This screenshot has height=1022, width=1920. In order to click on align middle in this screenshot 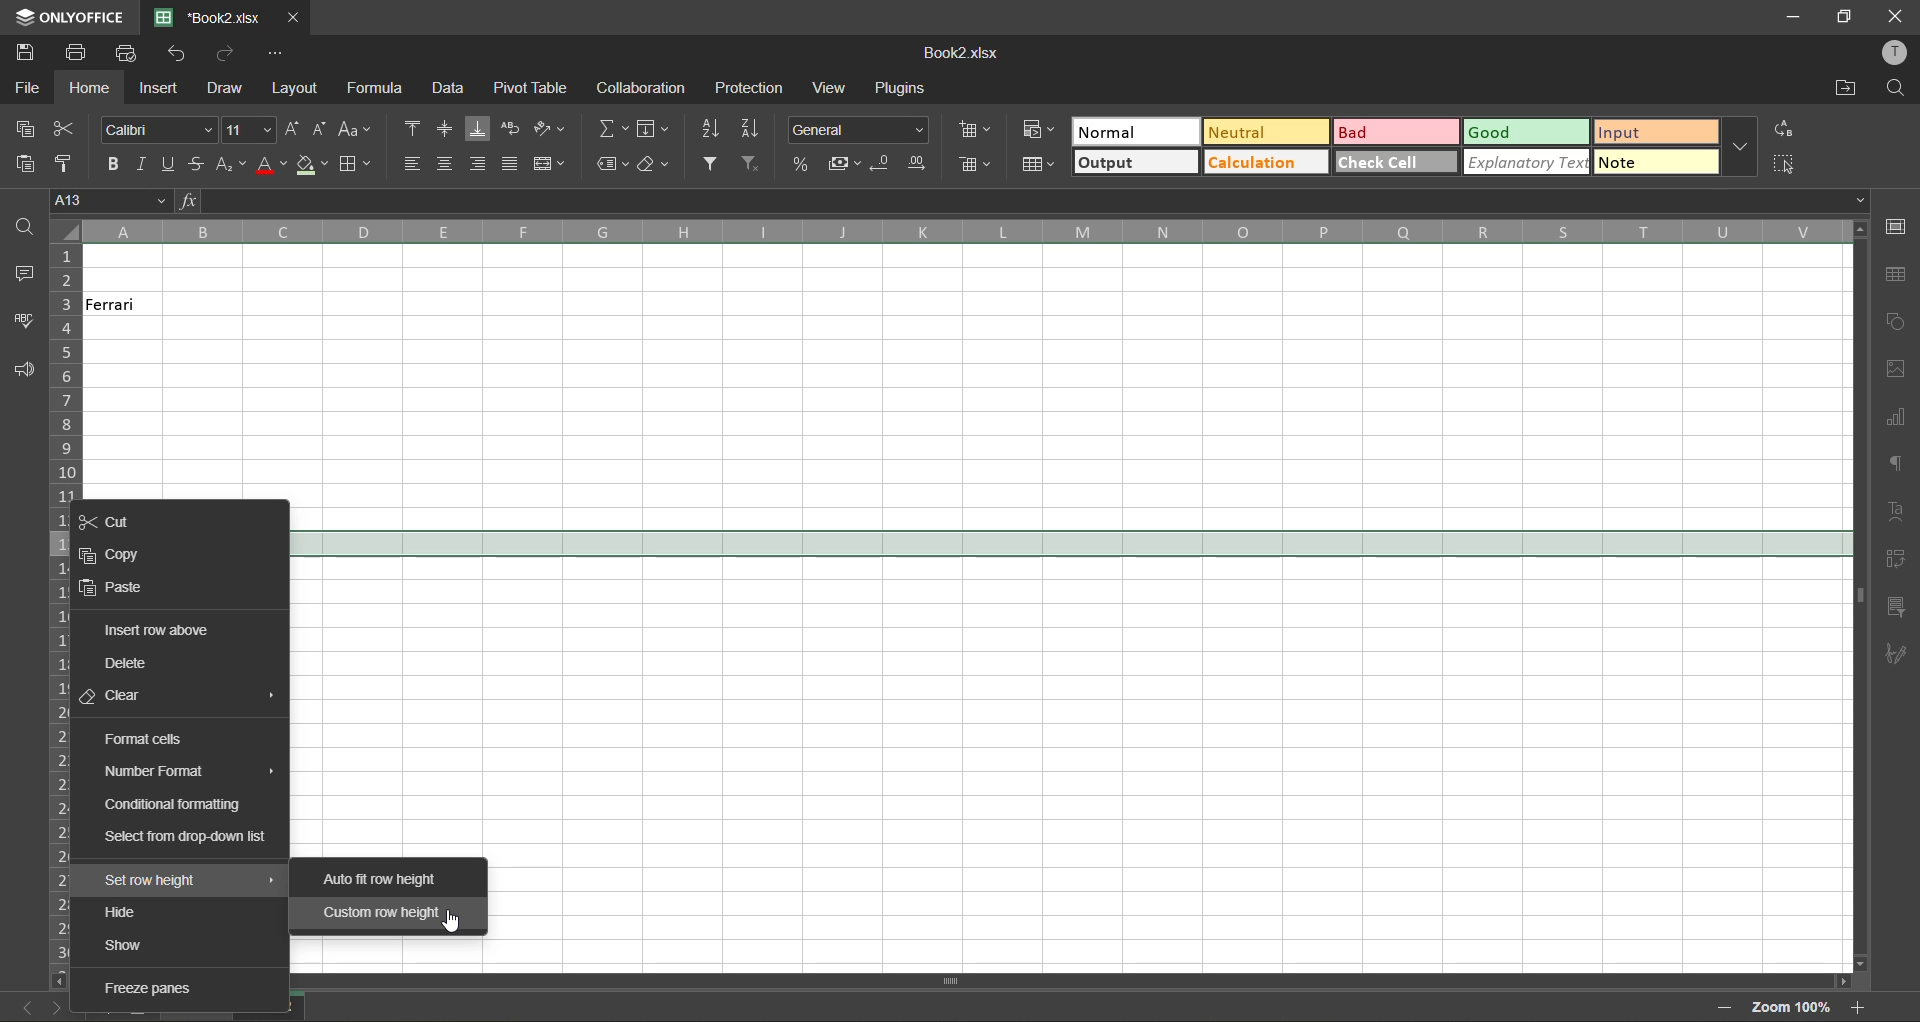, I will do `click(443, 127)`.